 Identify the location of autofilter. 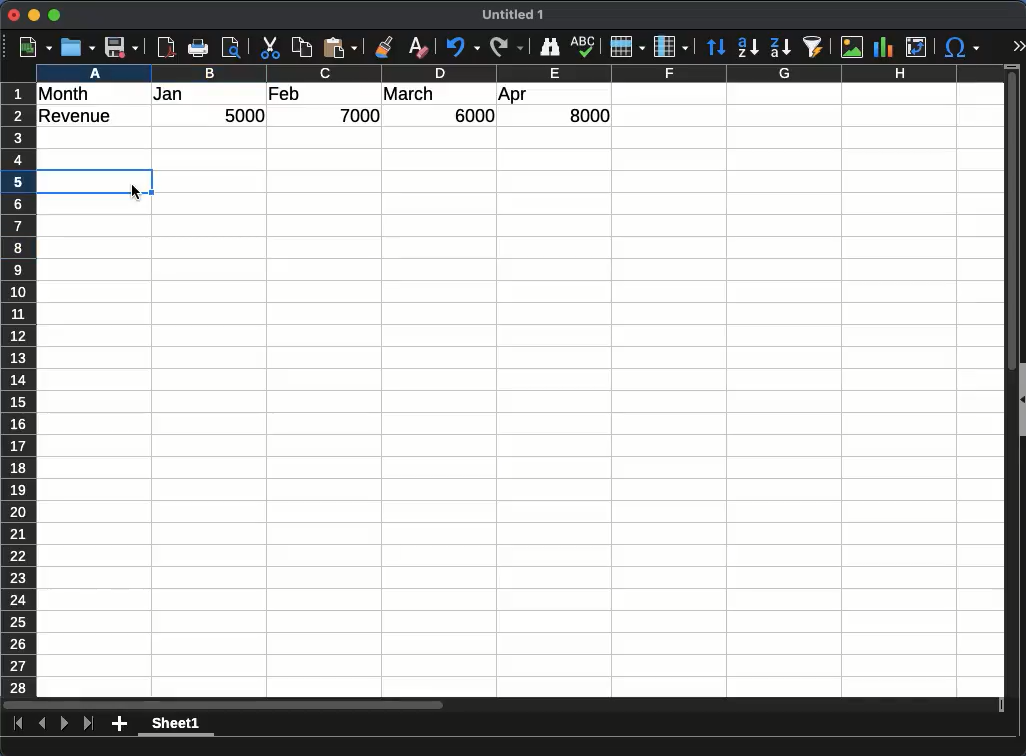
(814, 47).